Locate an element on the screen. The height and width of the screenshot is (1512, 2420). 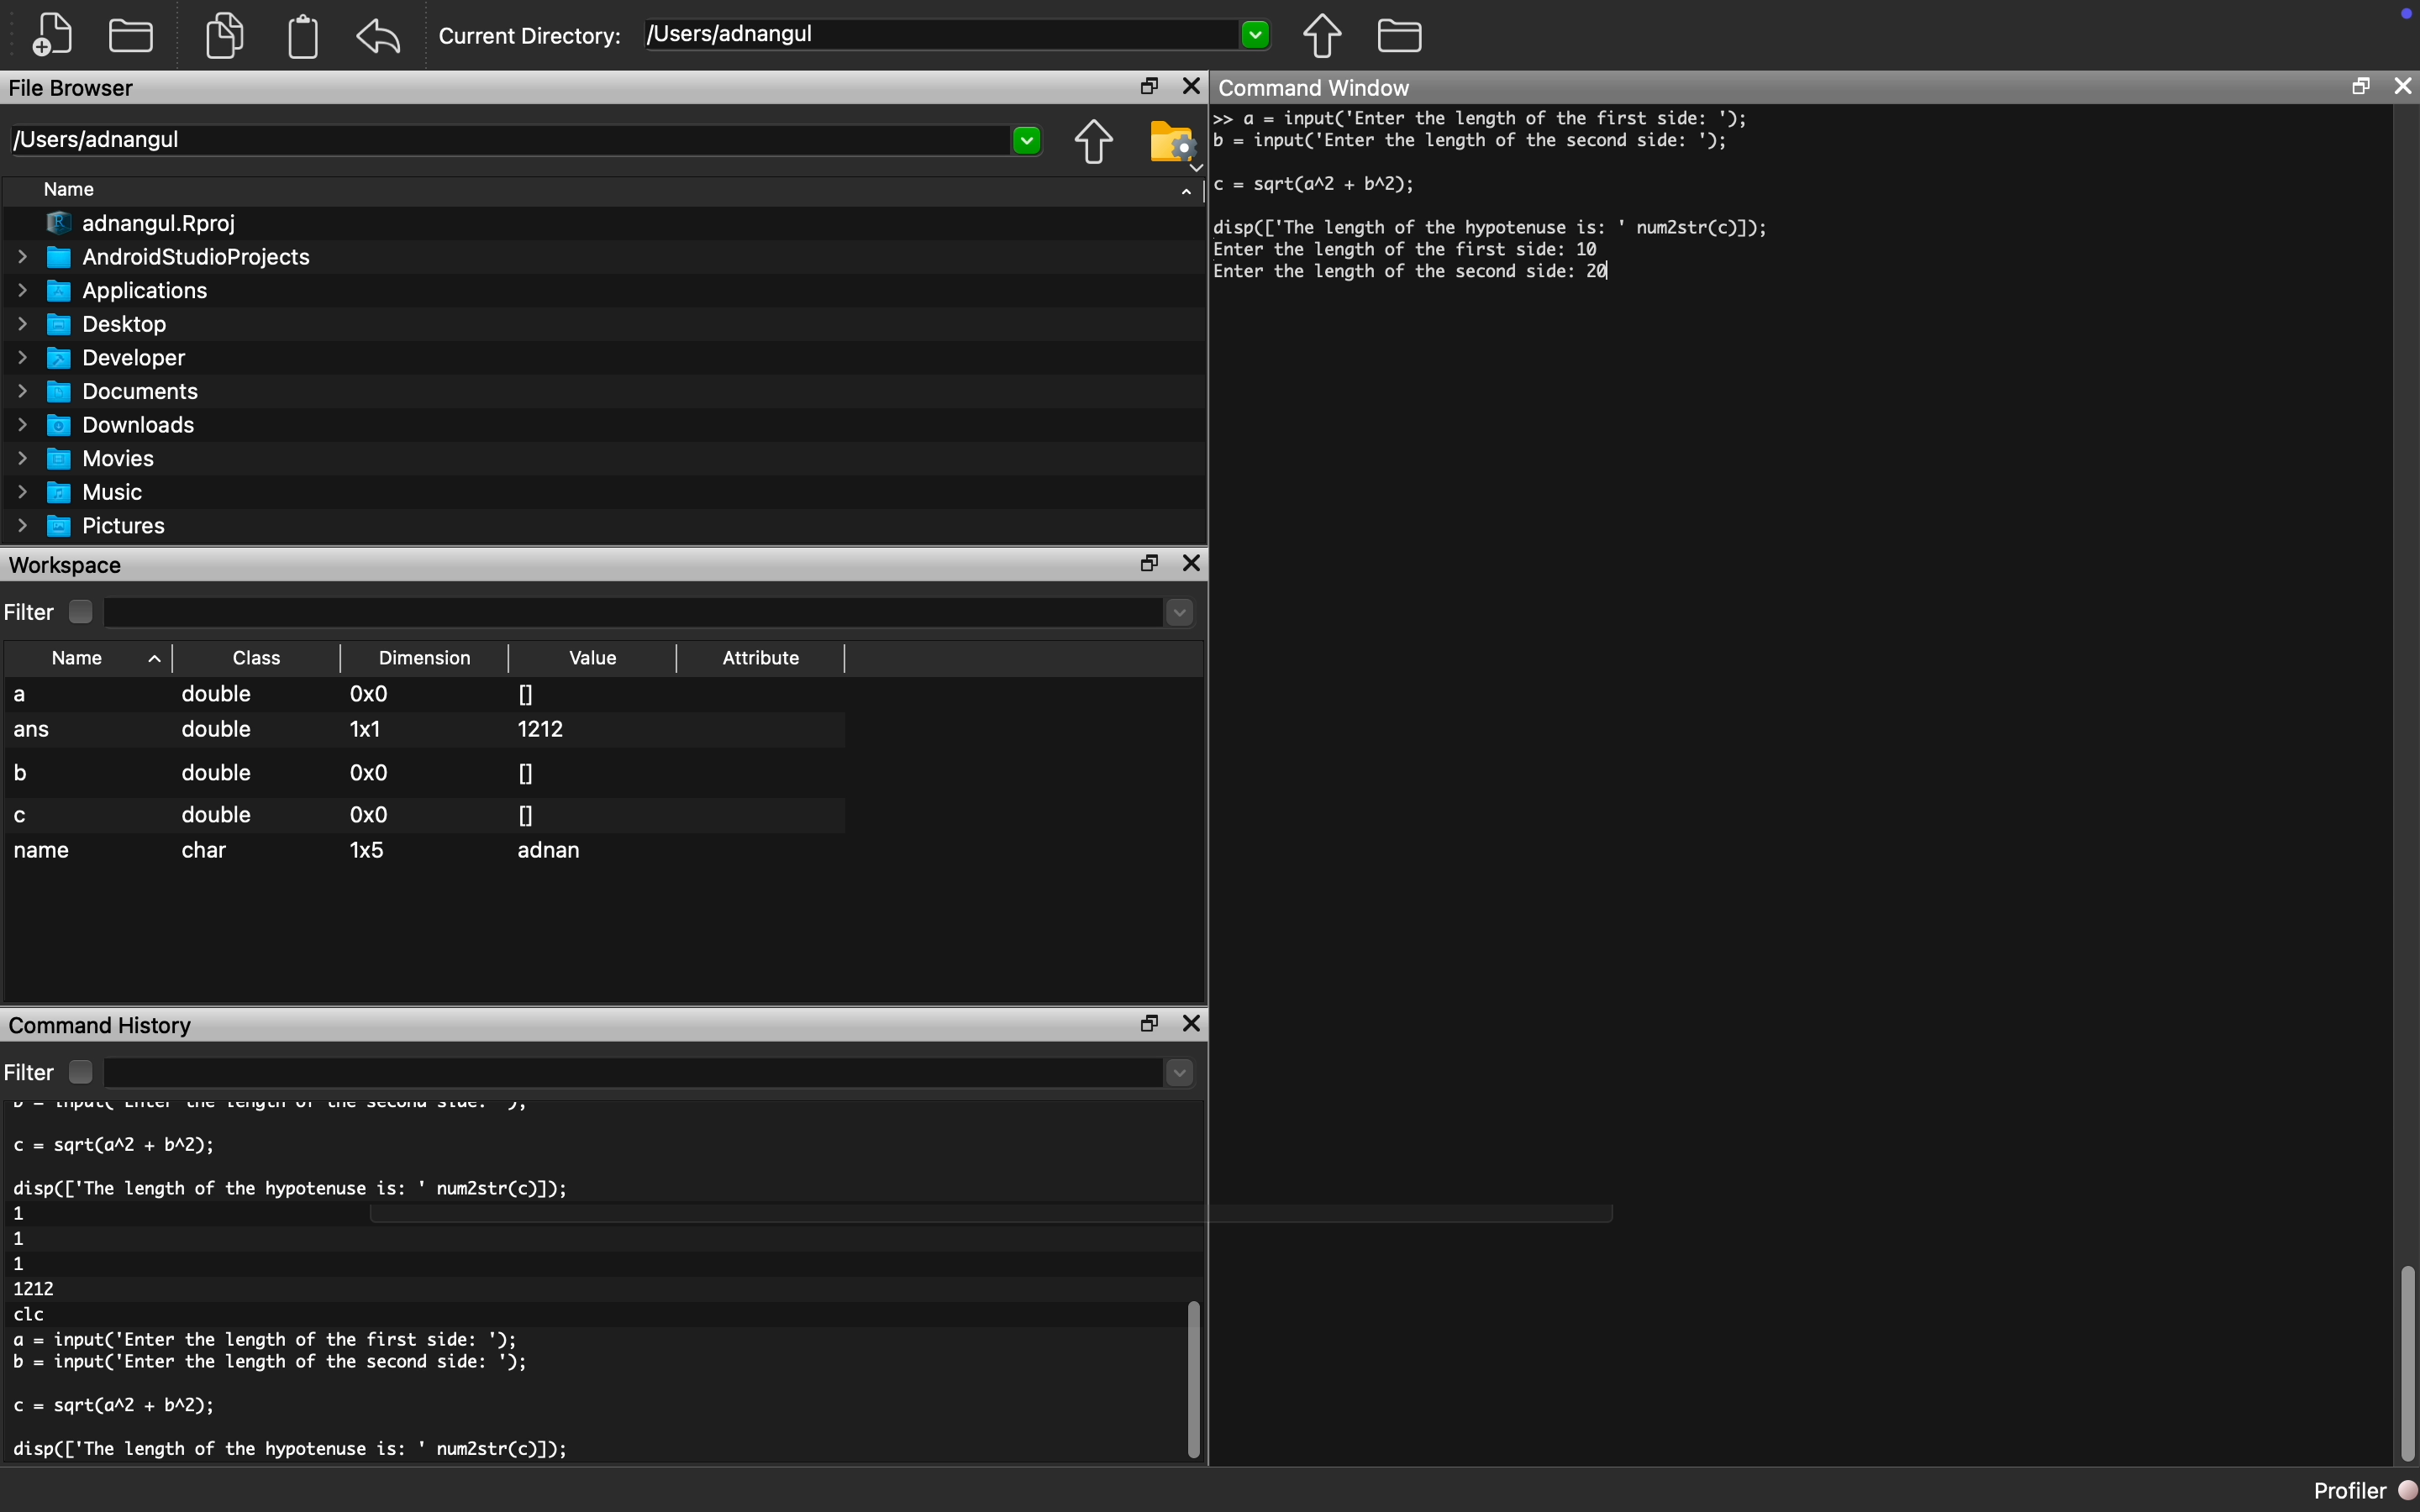
Command History is located at coordinates (104, 1023).